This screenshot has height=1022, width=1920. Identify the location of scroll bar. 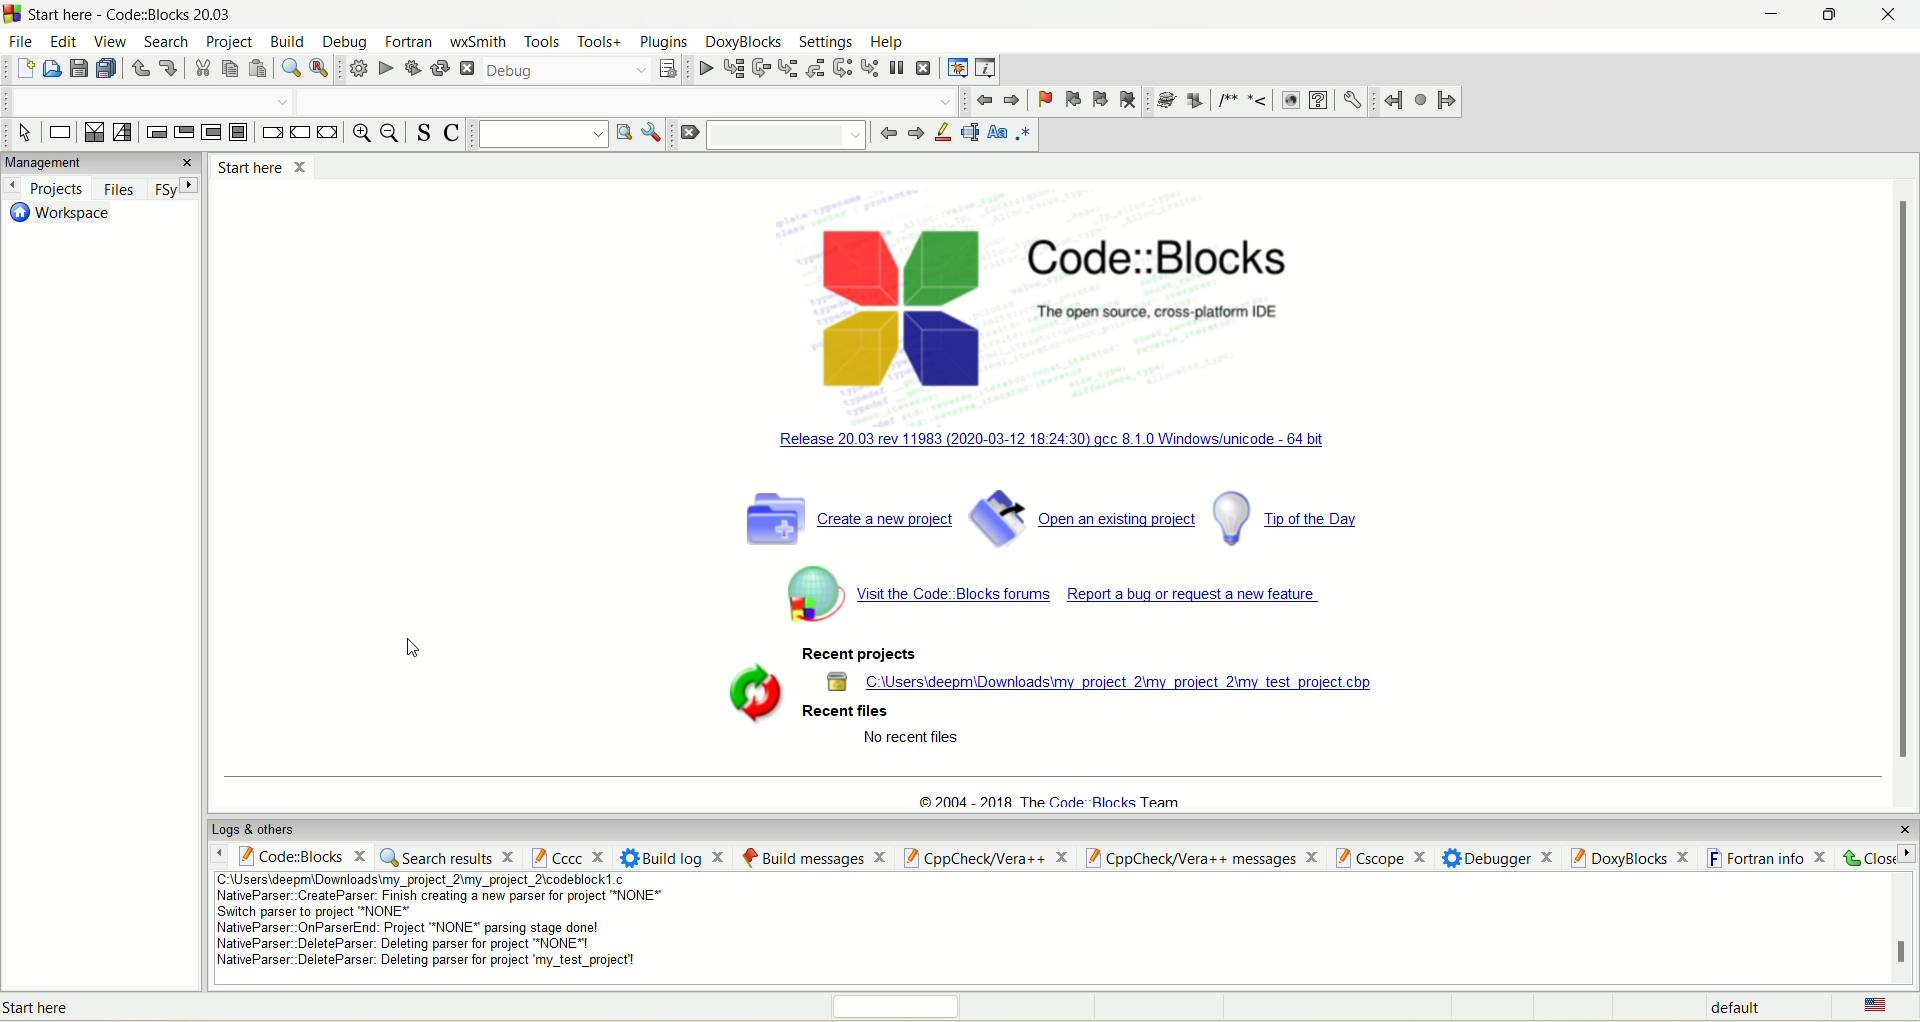
(1907, 922).